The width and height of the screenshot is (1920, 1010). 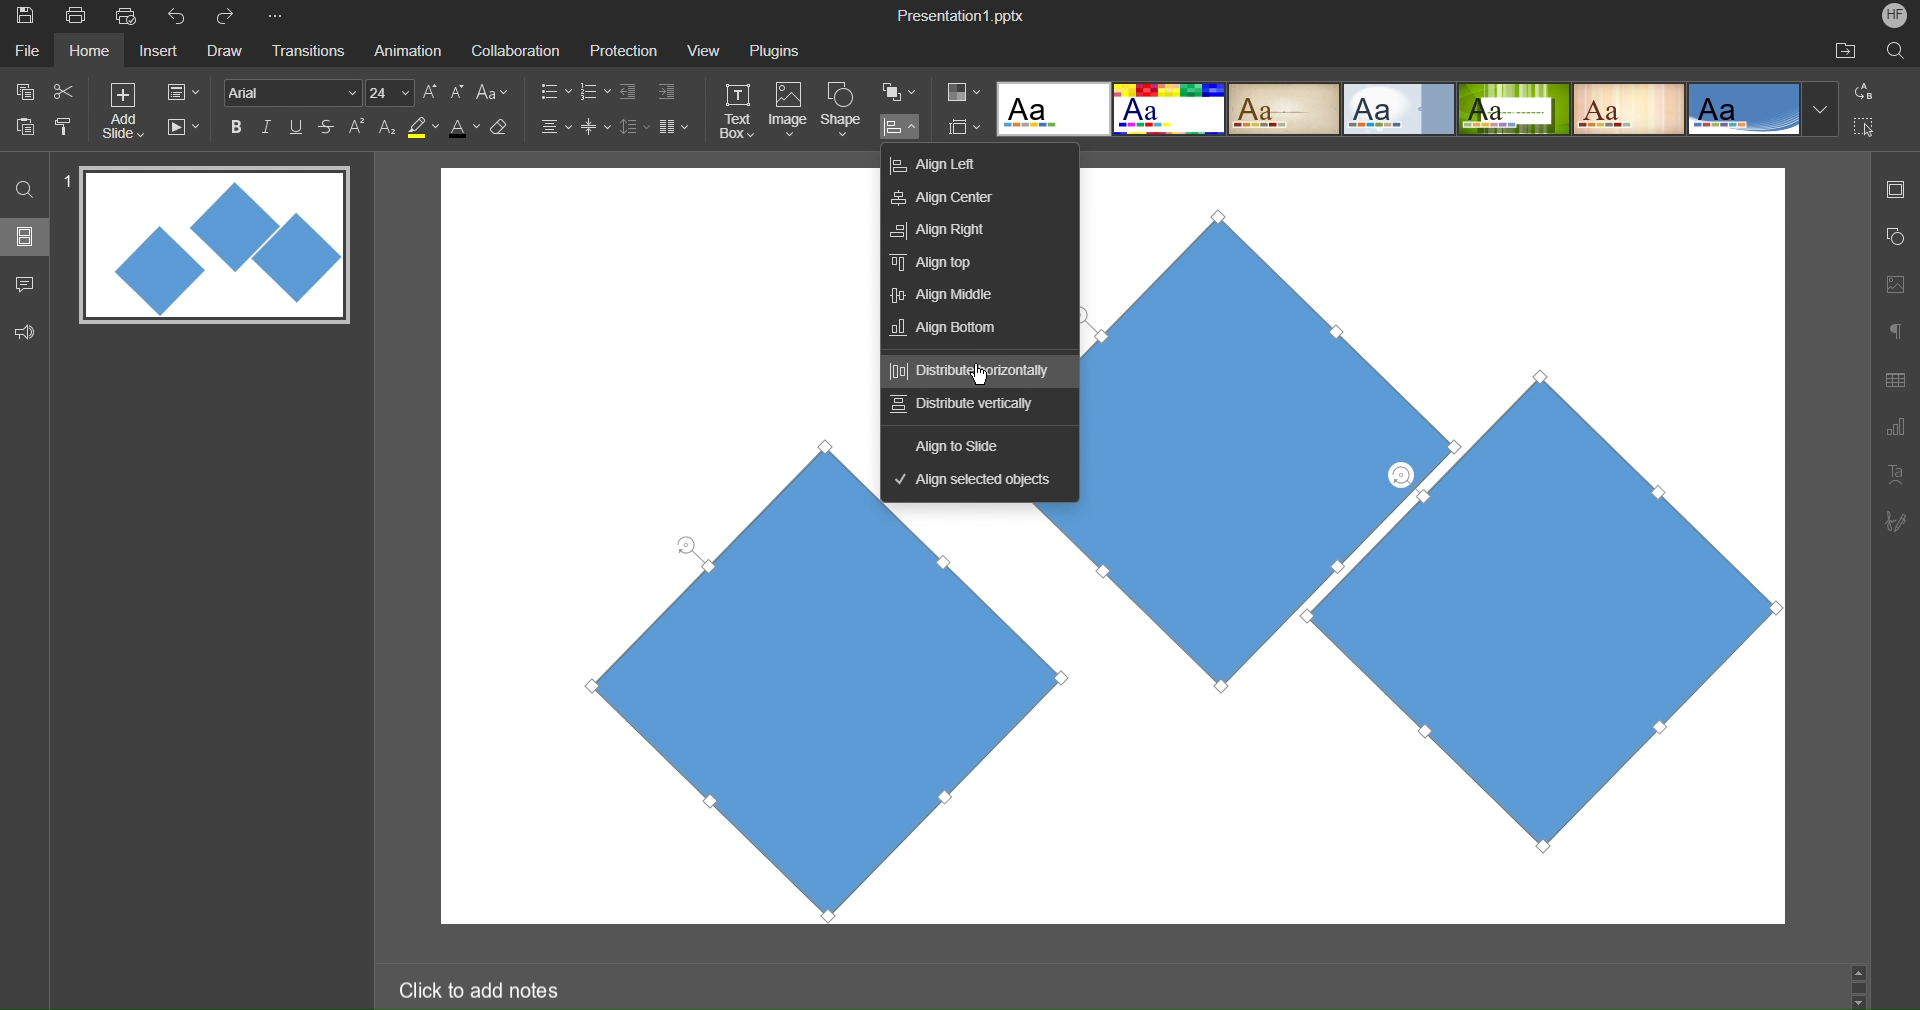 I want to click on Highlight, so click(x=424, y=127).